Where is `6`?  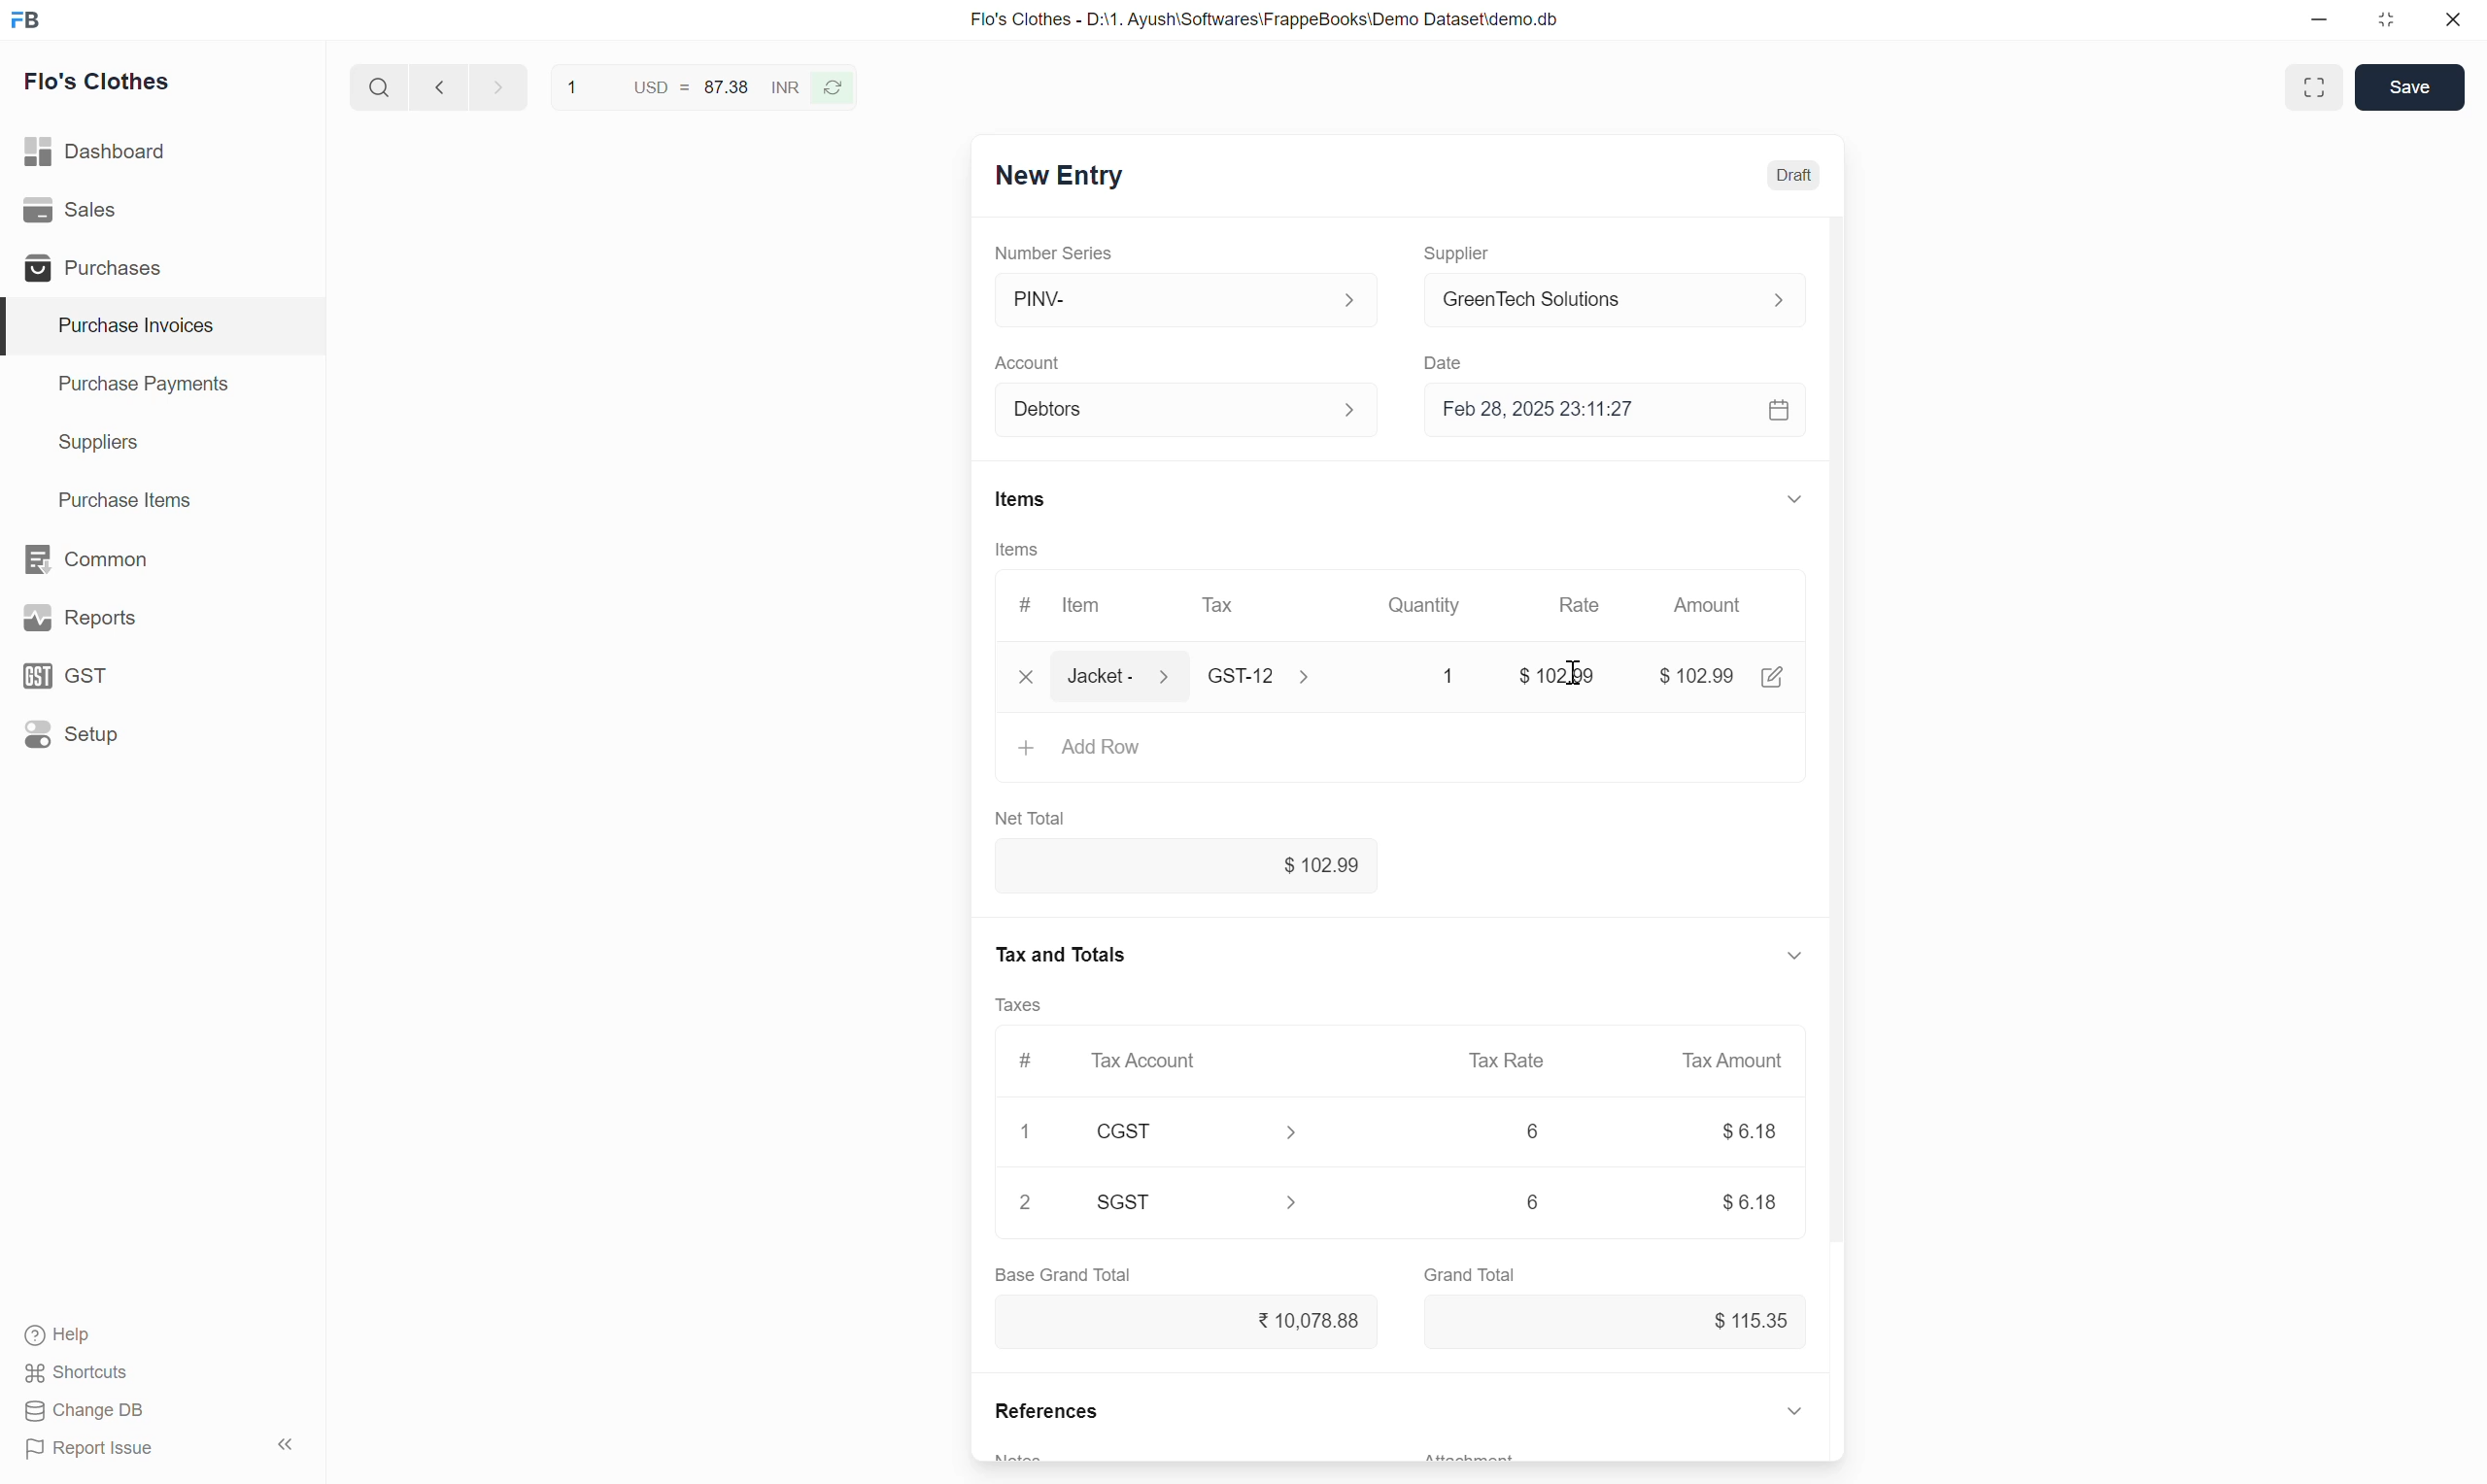 6 is located at coordinates (1533, 1130).